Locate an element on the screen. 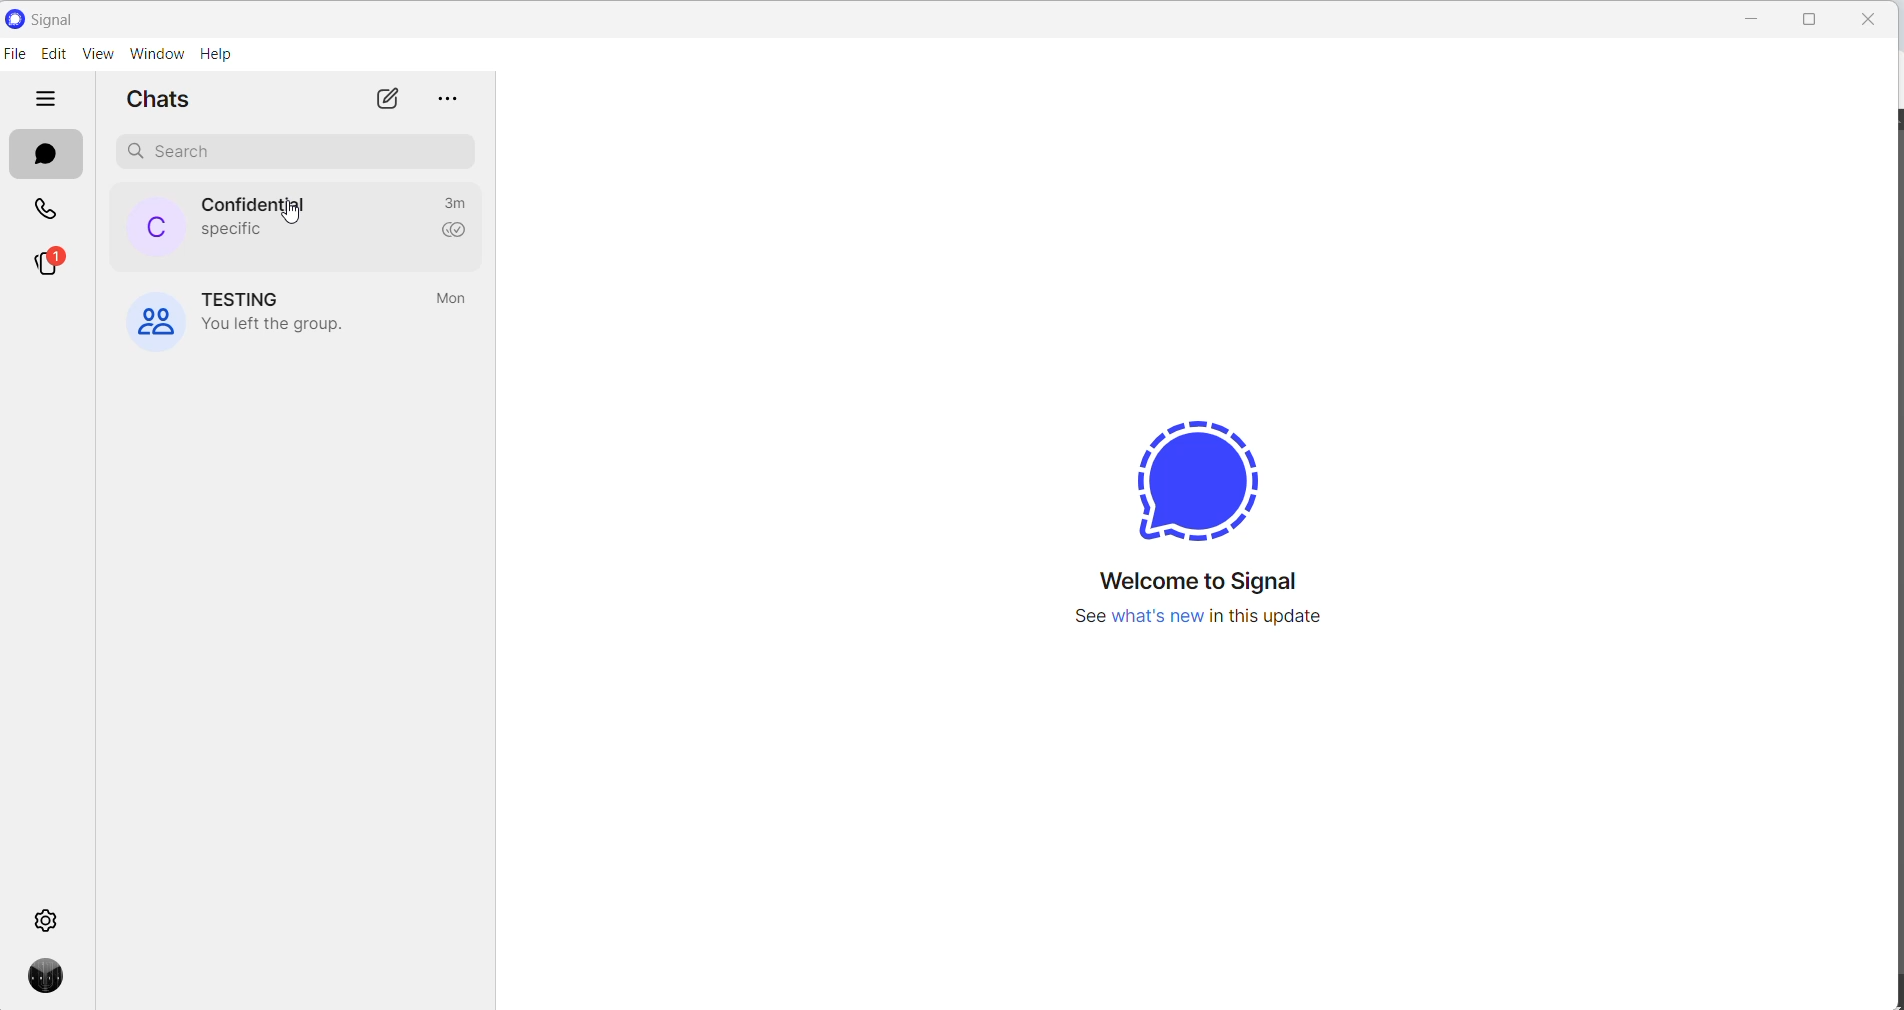 This screenshot has height=1010, width=1904. window is located at coordinates (161, 56).